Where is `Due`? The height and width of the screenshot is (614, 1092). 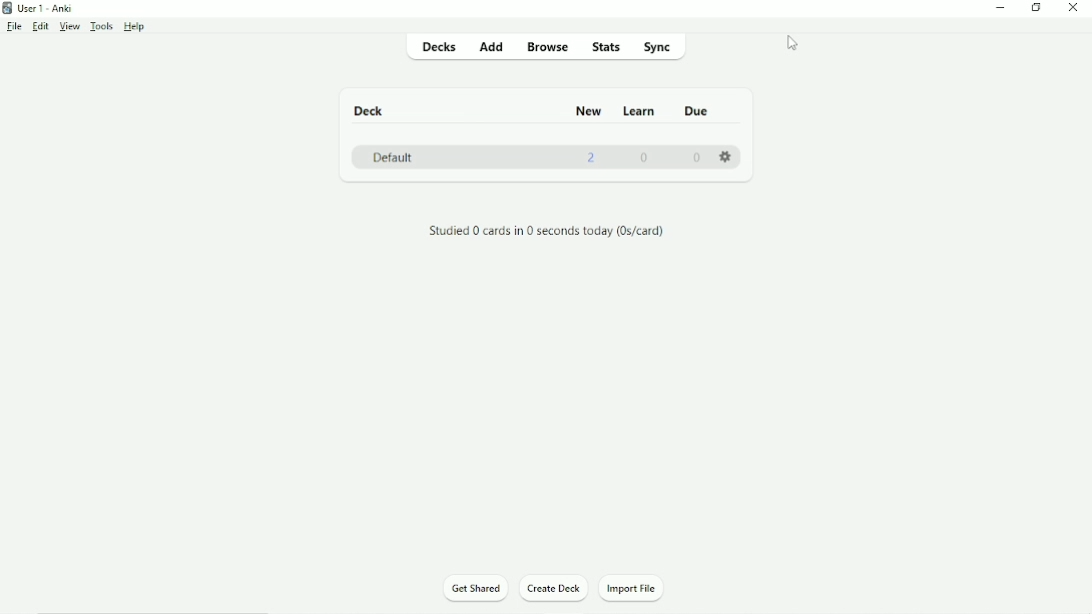 Due is located at coordinates (694, 111).